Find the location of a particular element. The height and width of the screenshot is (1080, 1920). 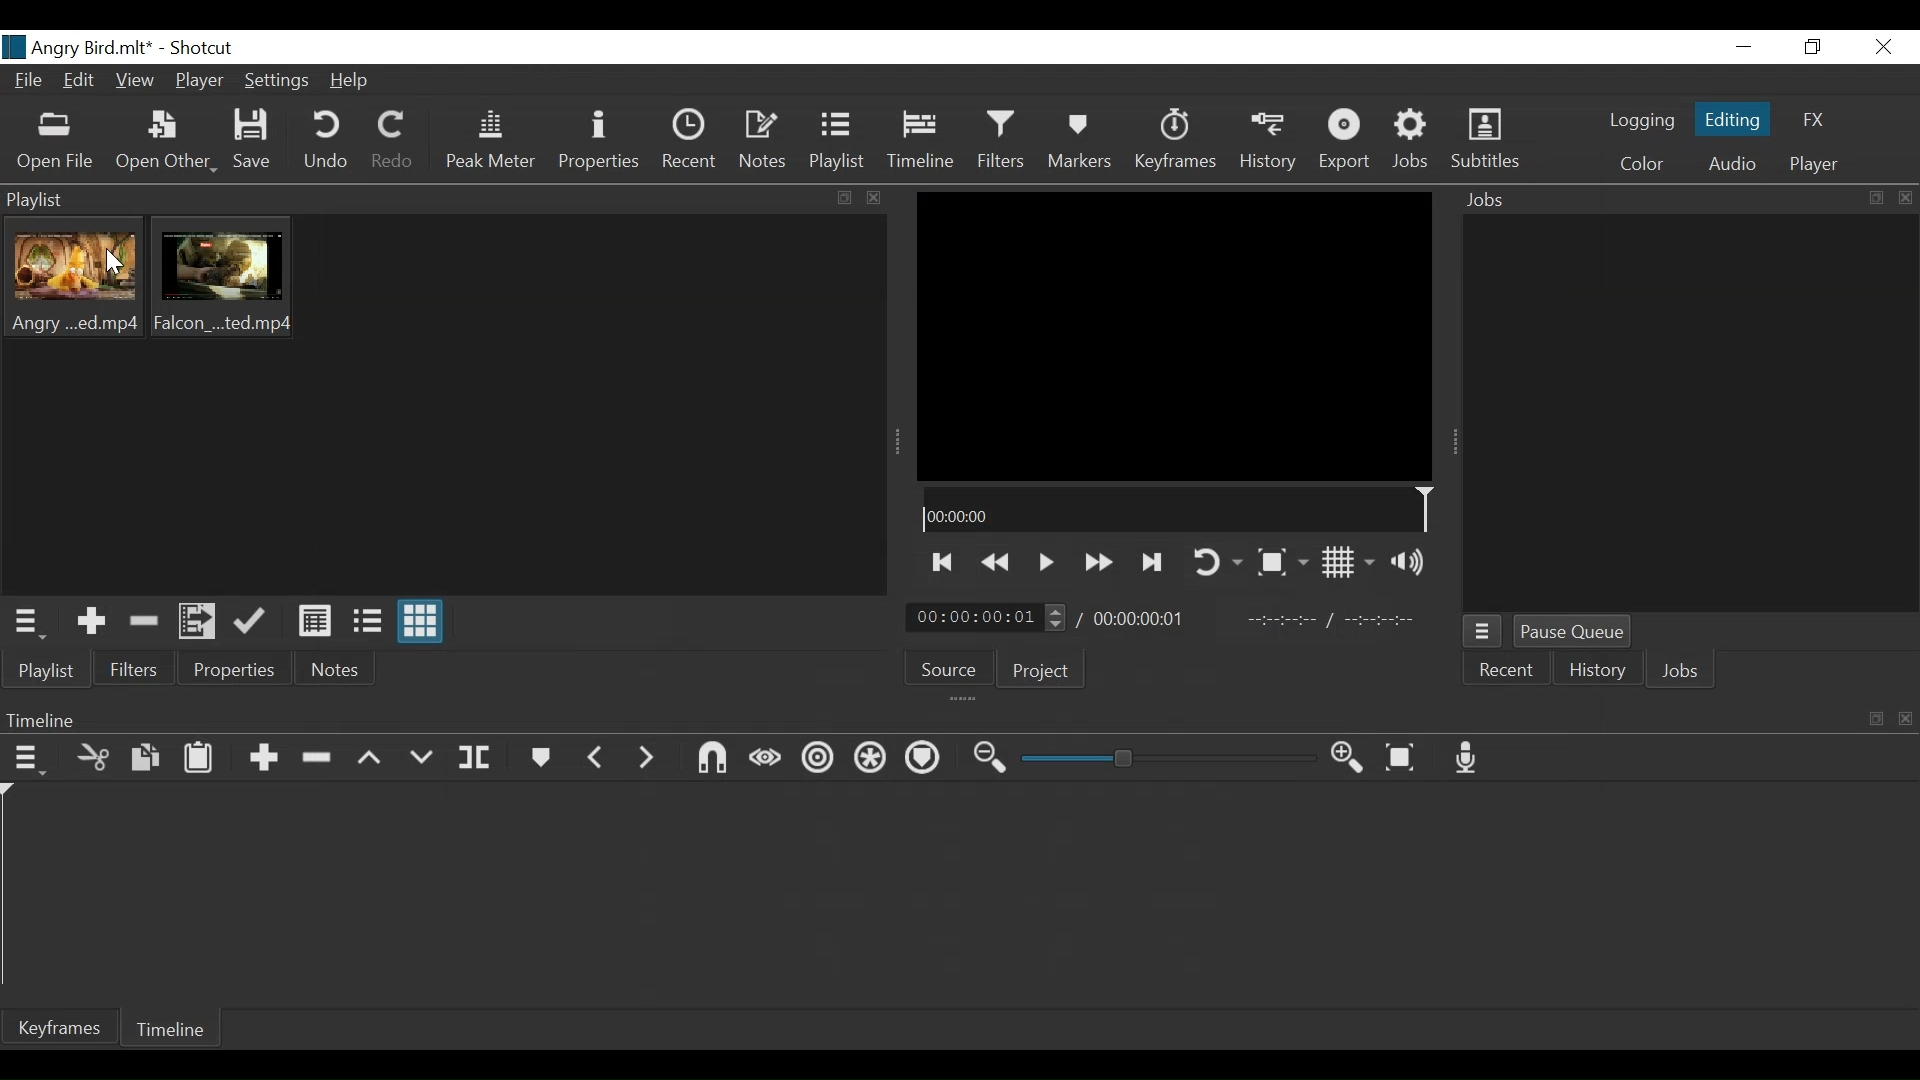

Recent is located at coordinates (691, 141).